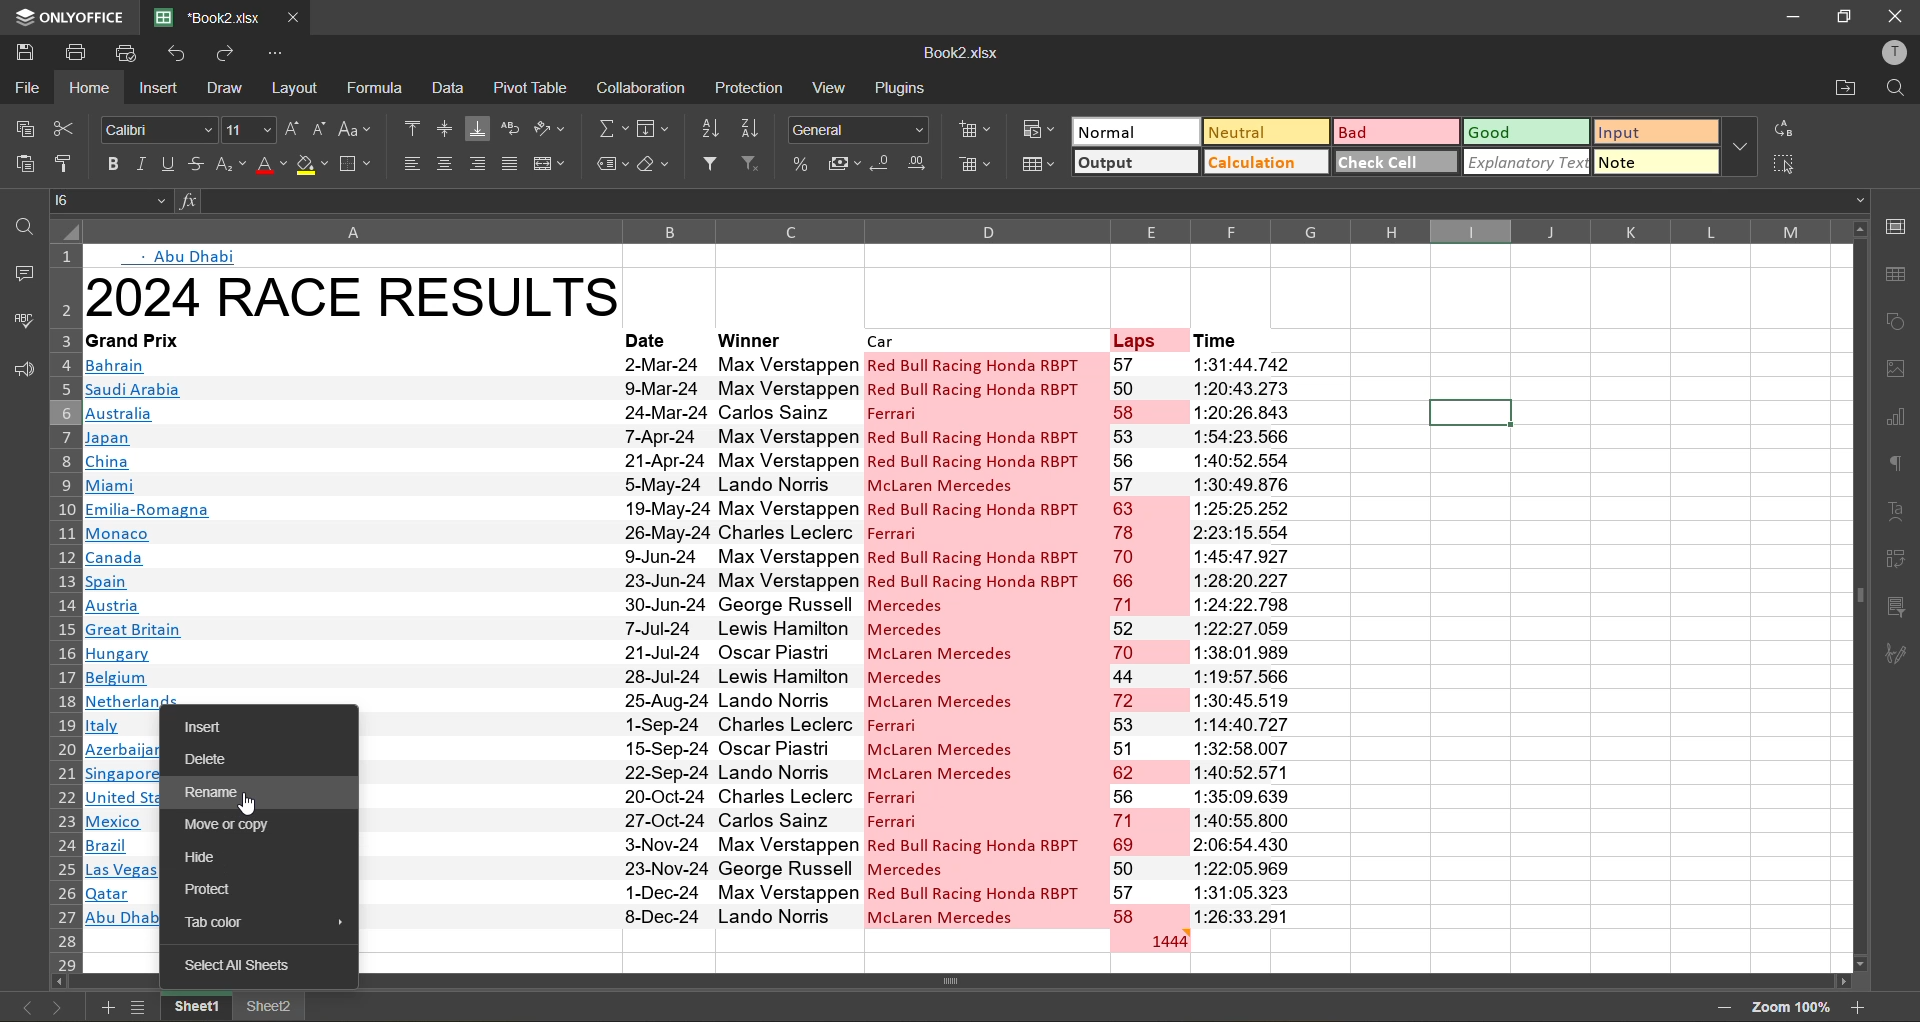  I want to click on column names, so click(961, 227).